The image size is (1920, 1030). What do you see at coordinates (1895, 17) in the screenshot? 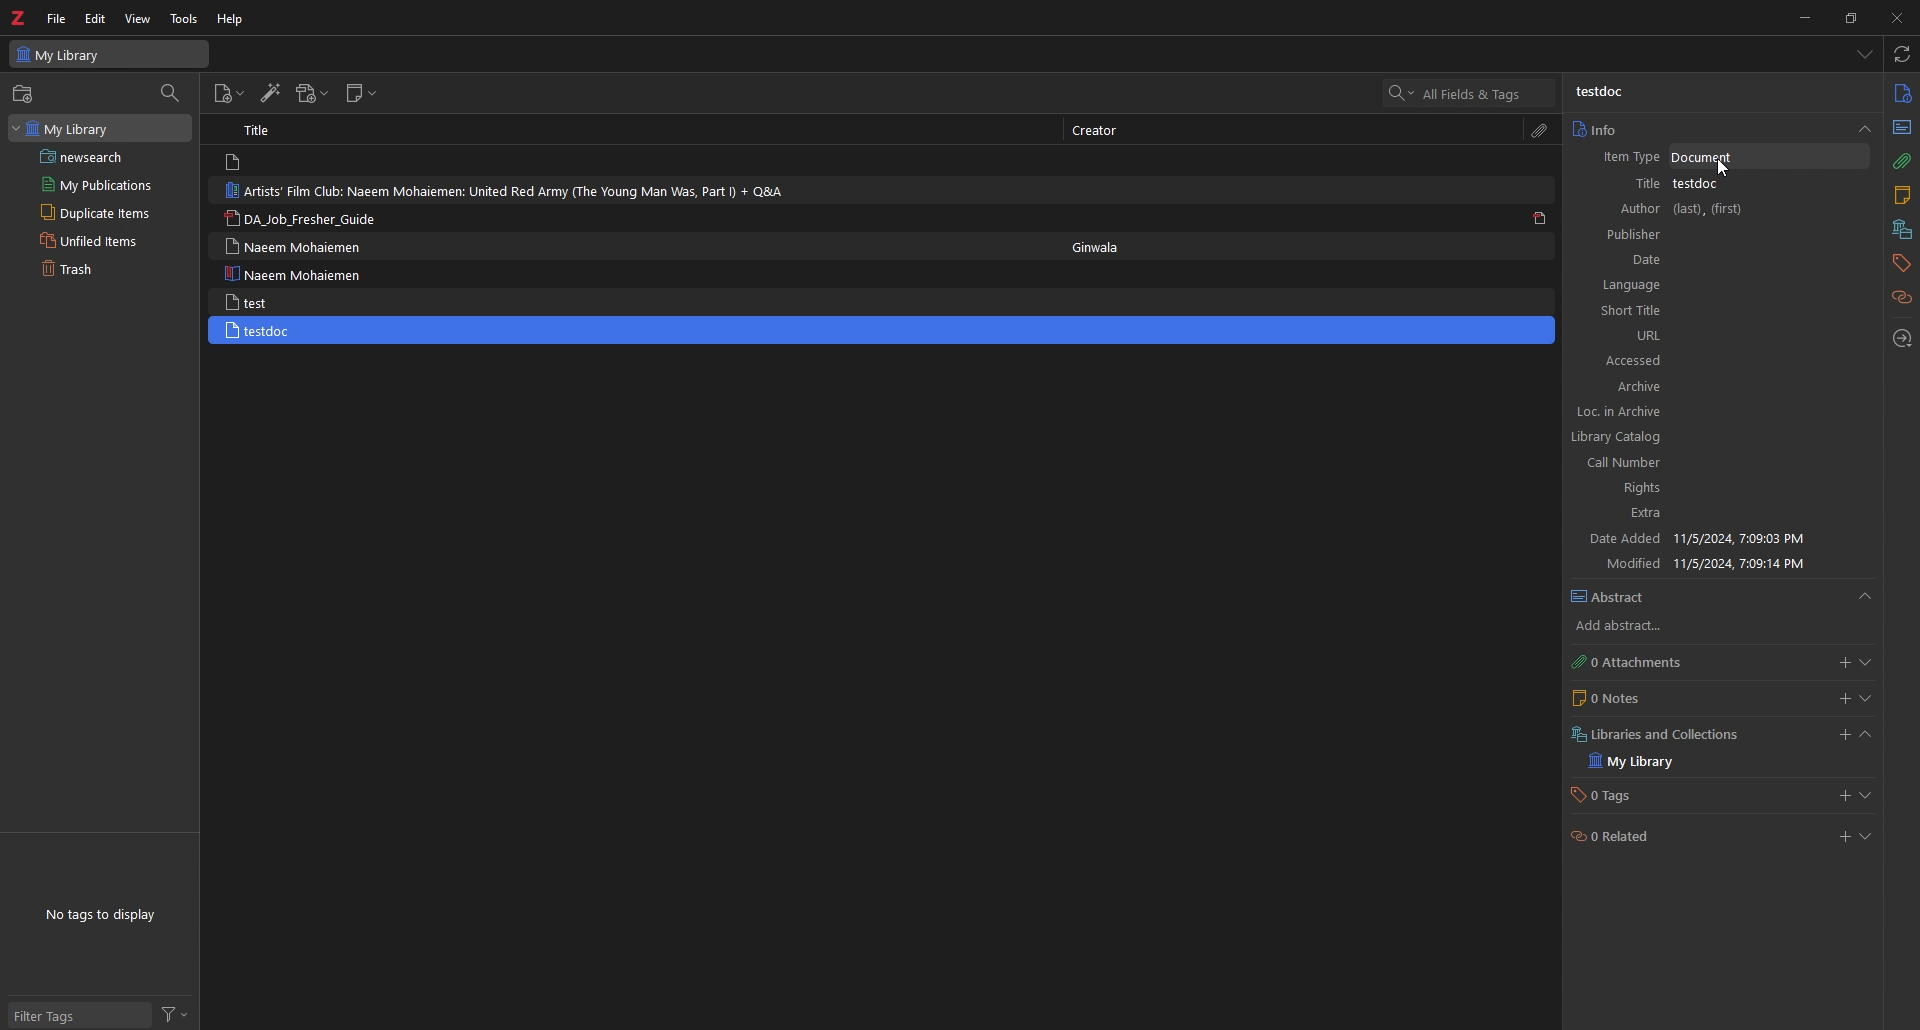
I see `close` at bounding box center [1895, 17].